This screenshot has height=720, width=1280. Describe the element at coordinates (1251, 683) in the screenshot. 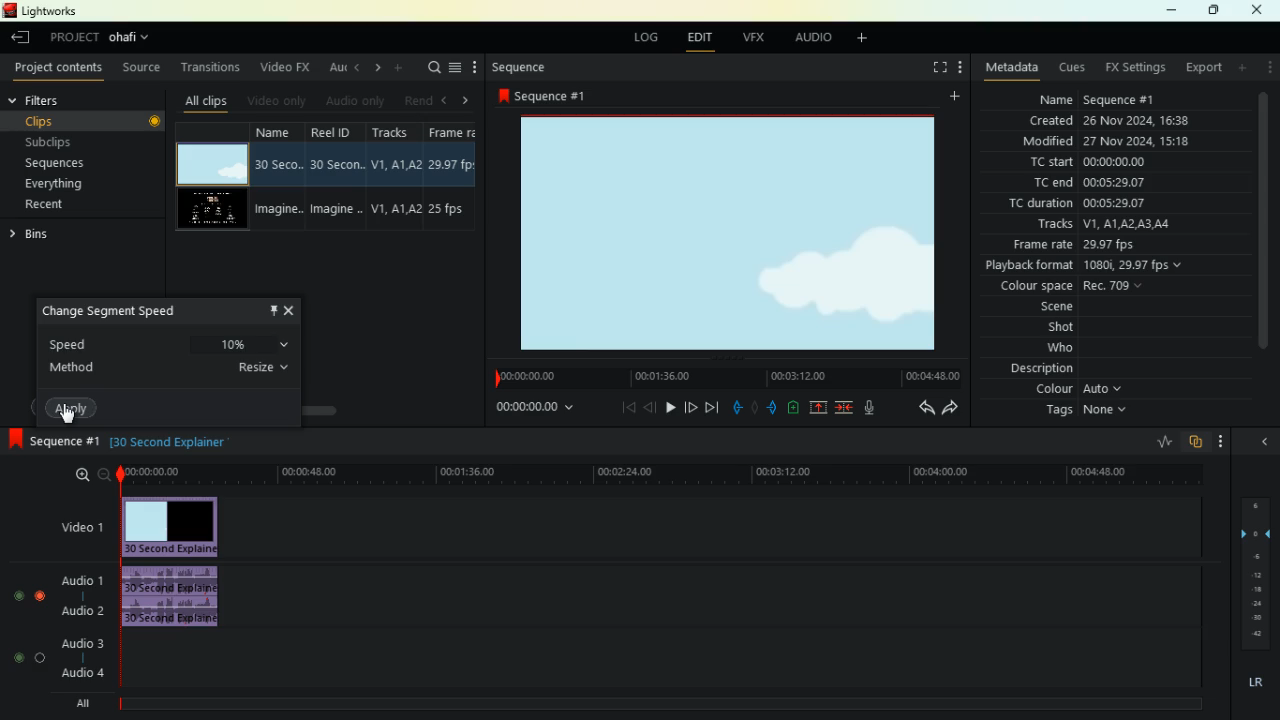

I see `lr` at that location.